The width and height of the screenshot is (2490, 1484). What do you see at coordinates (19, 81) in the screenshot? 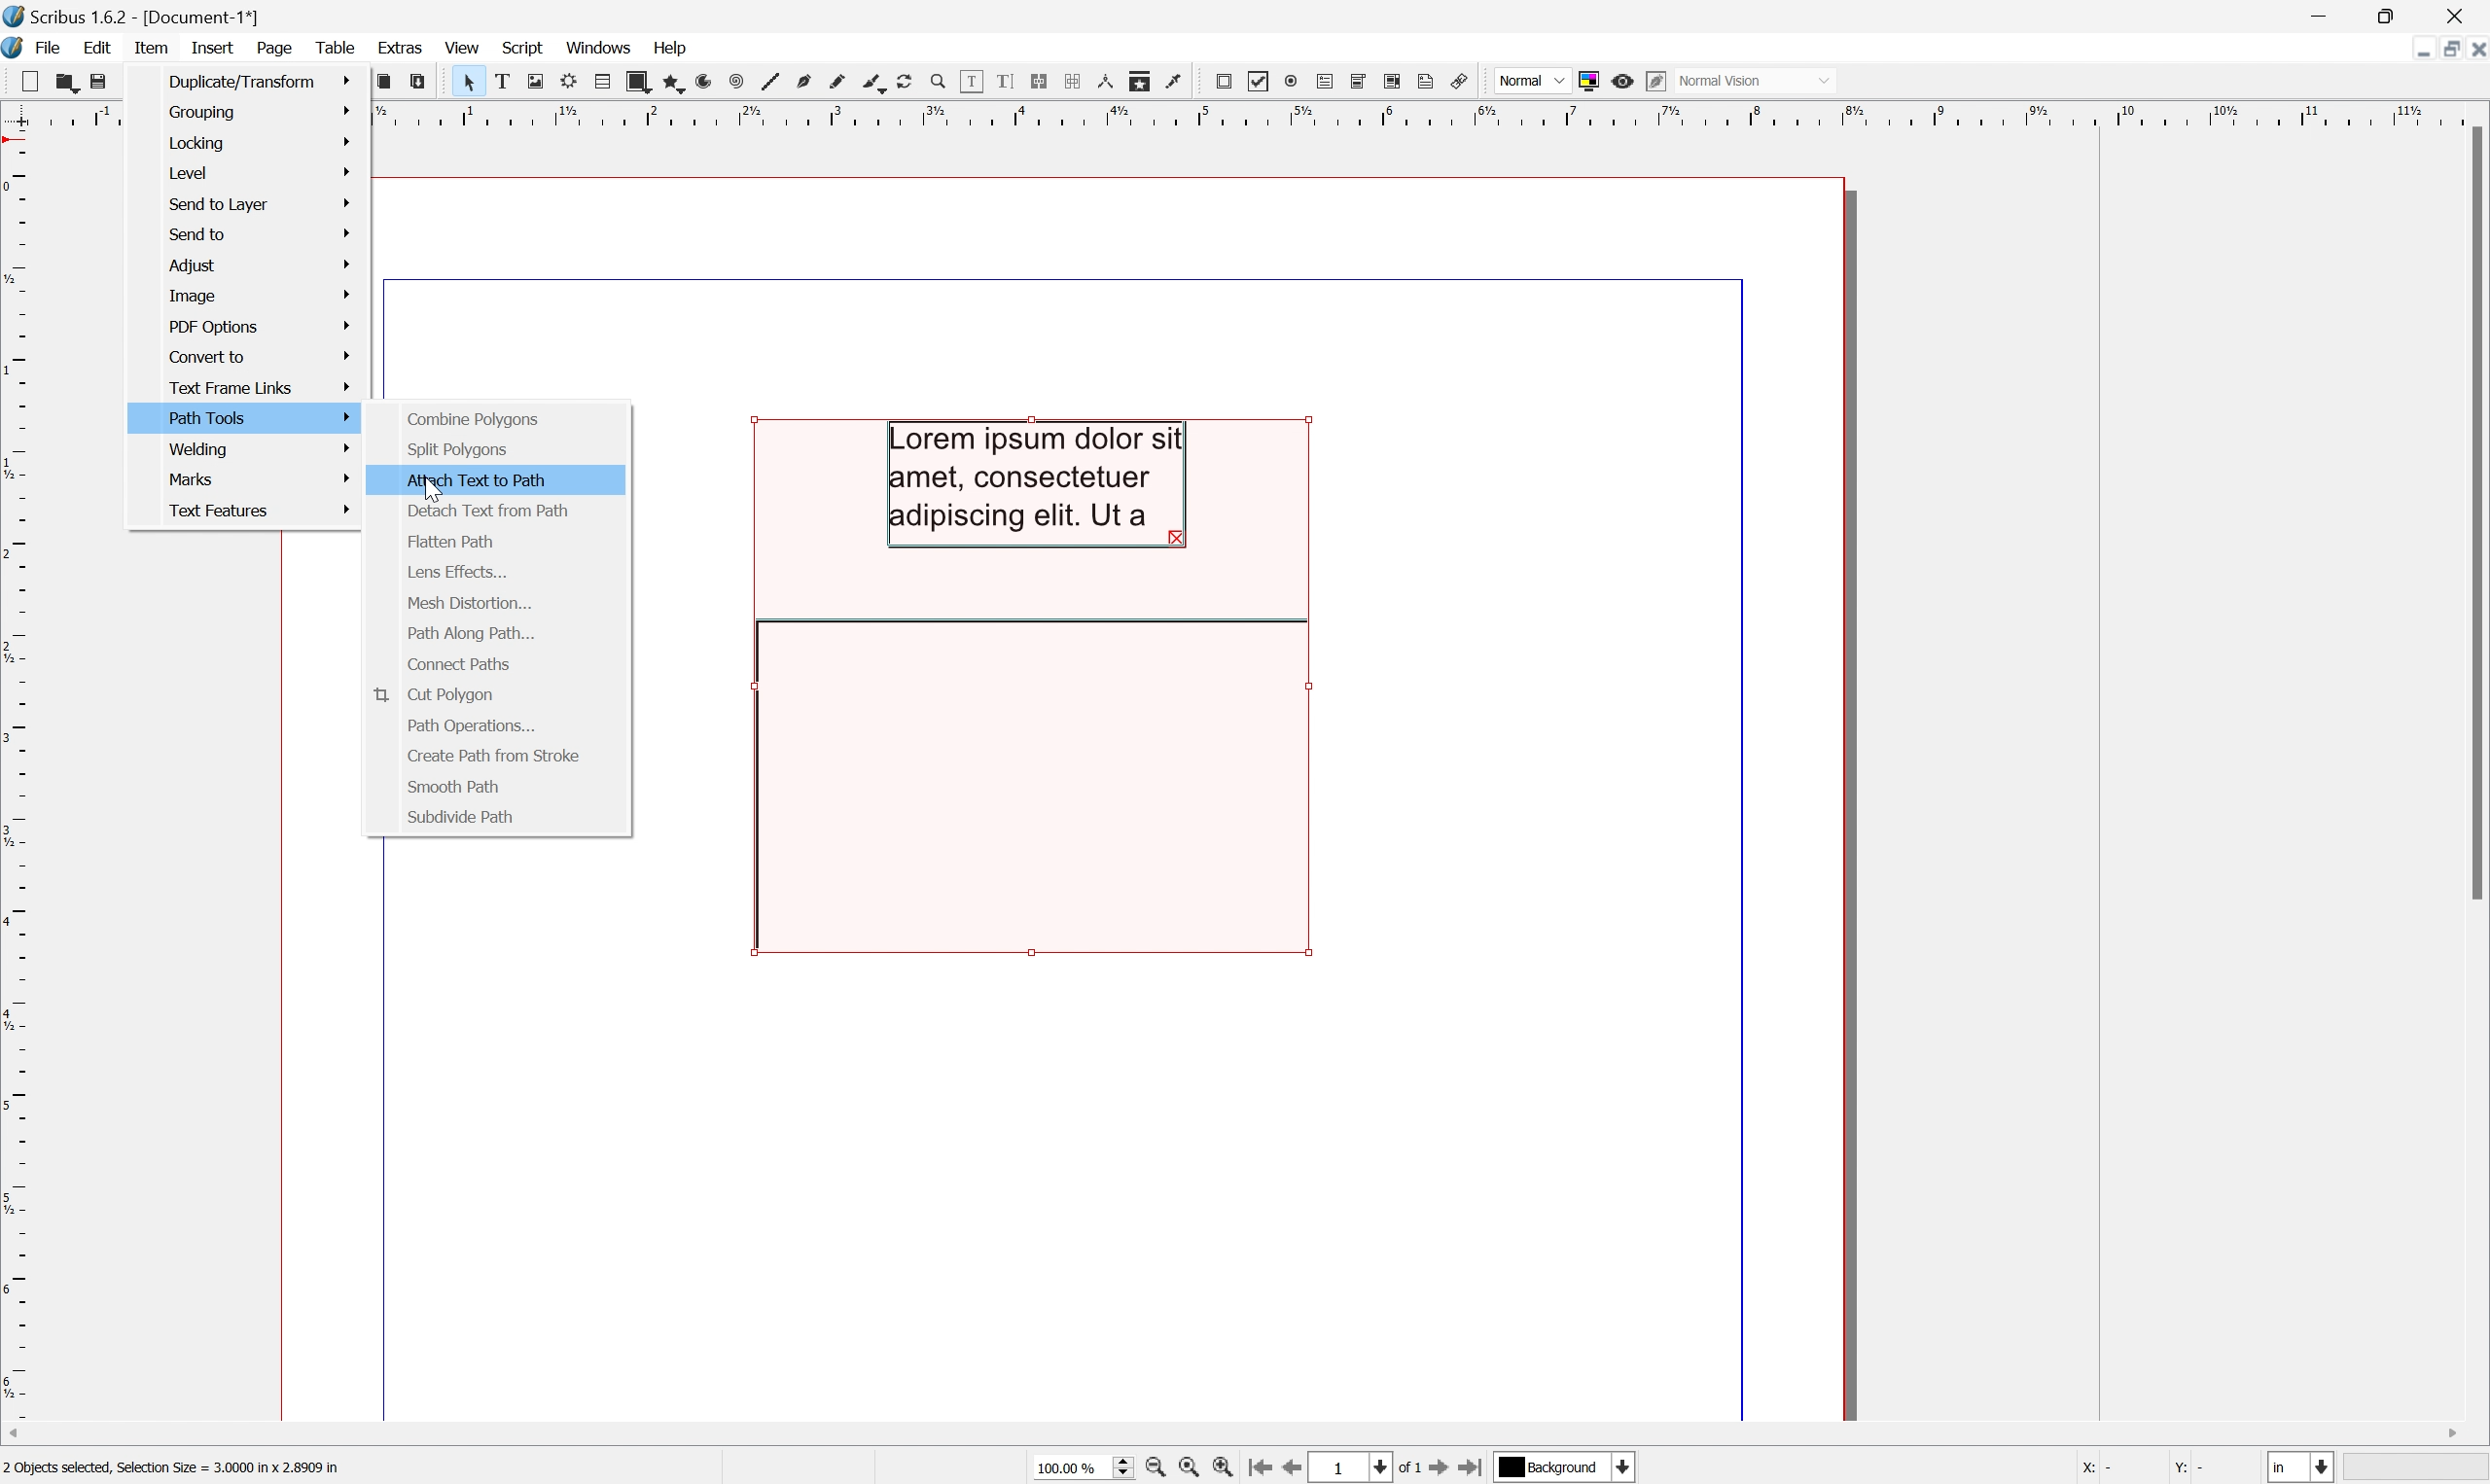
I see `New` at bounding box center [19, 81].